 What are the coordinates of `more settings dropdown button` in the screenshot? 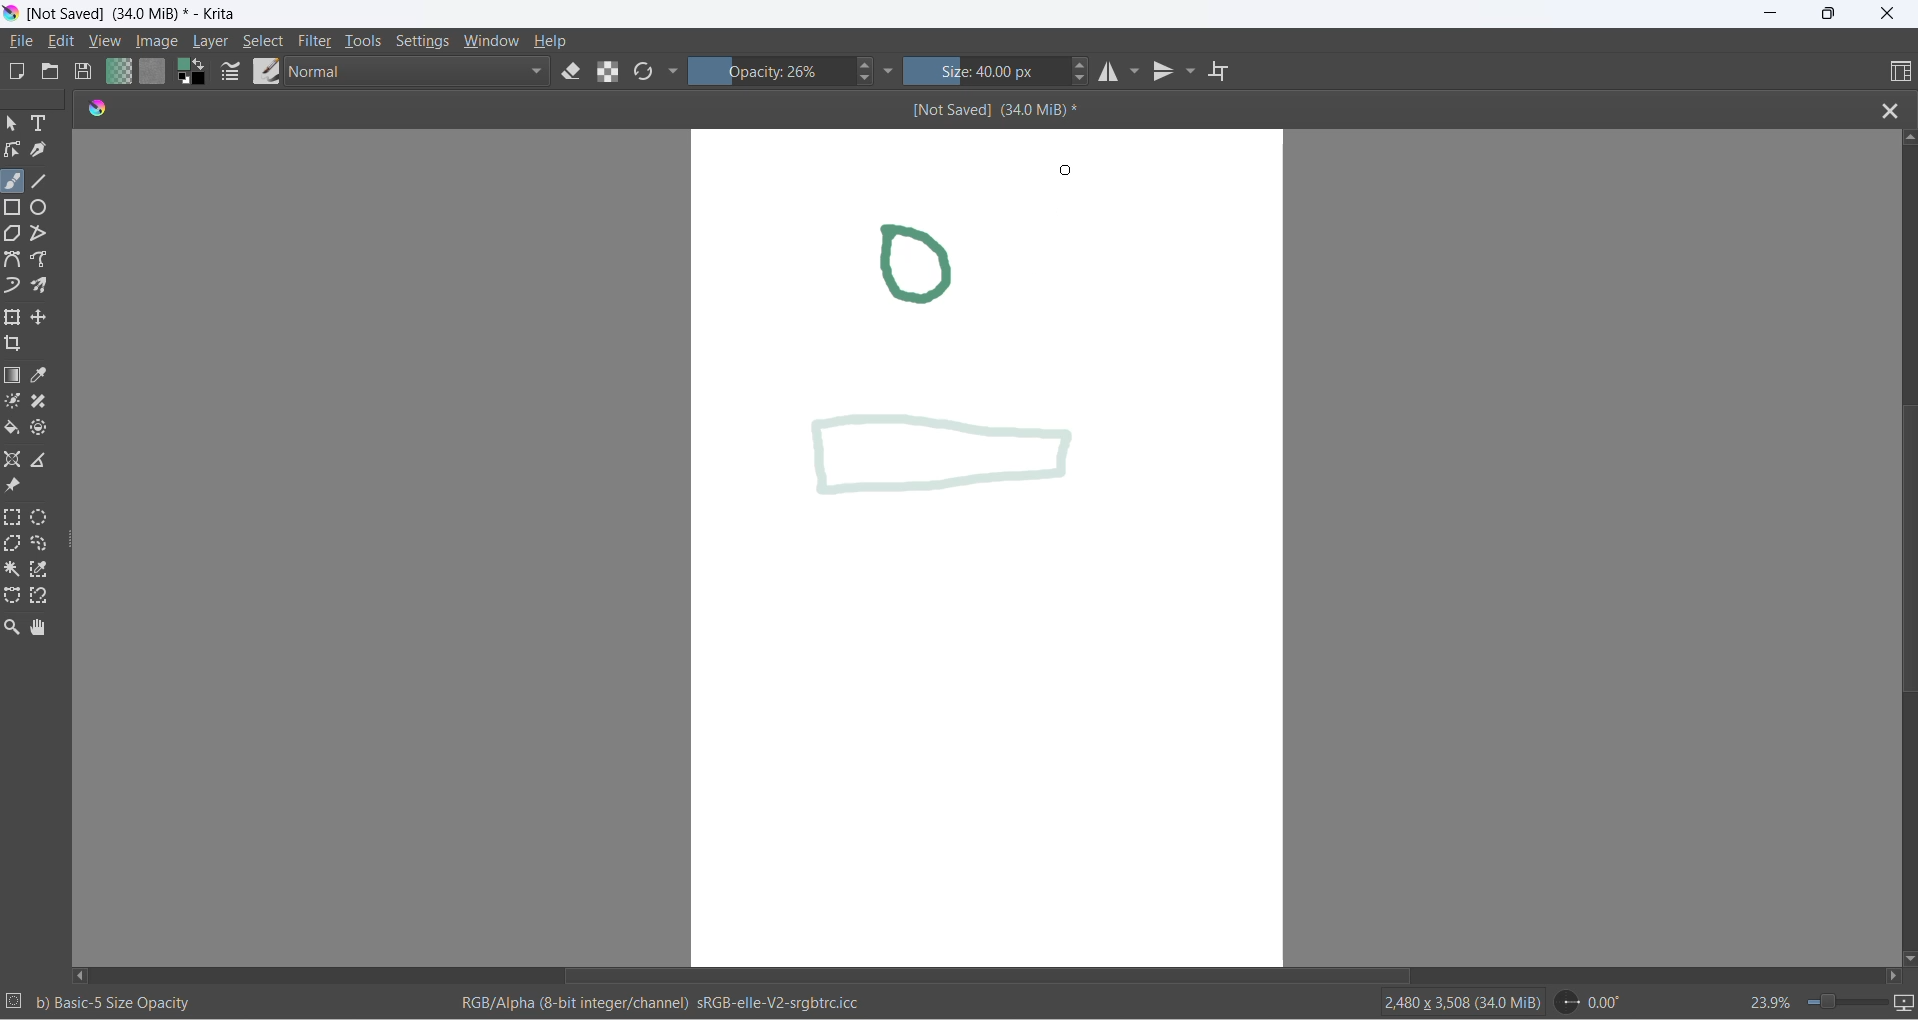 It's located at (889, 70).